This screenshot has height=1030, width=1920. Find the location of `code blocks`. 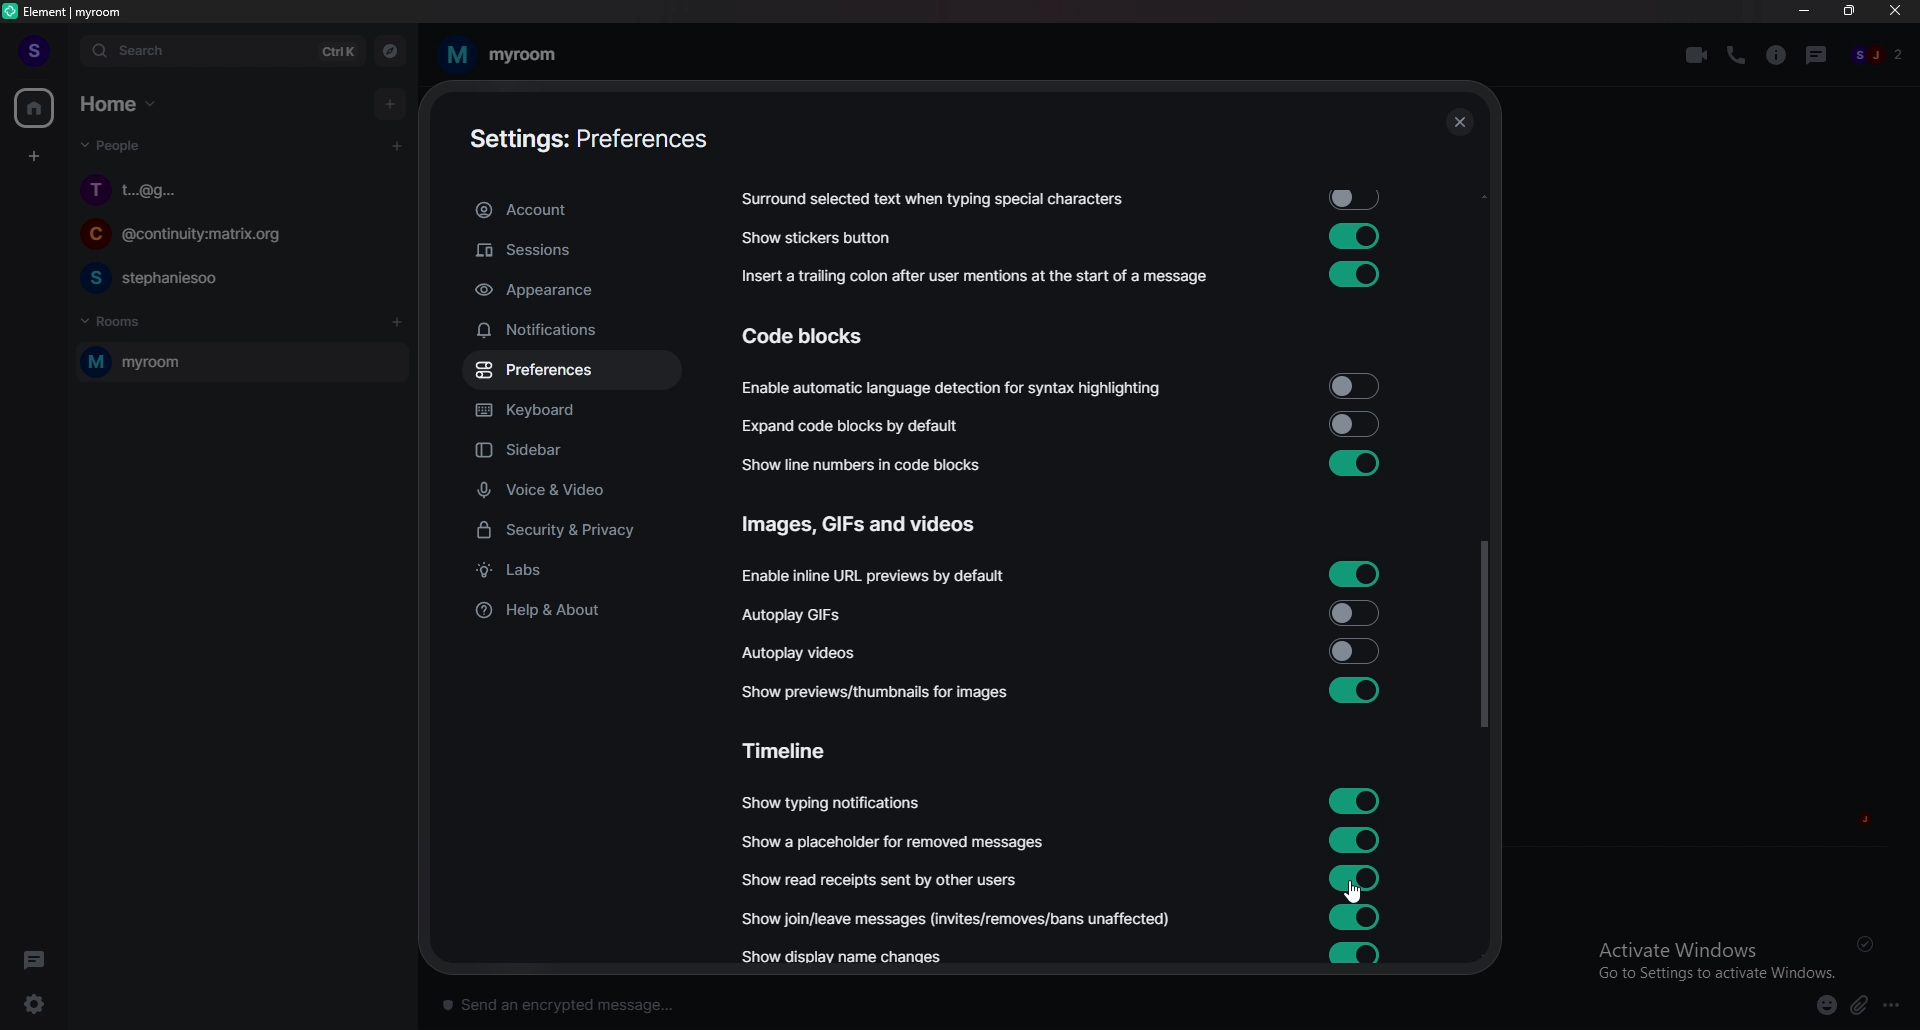

code blocks is located at coordinates (821, 336).